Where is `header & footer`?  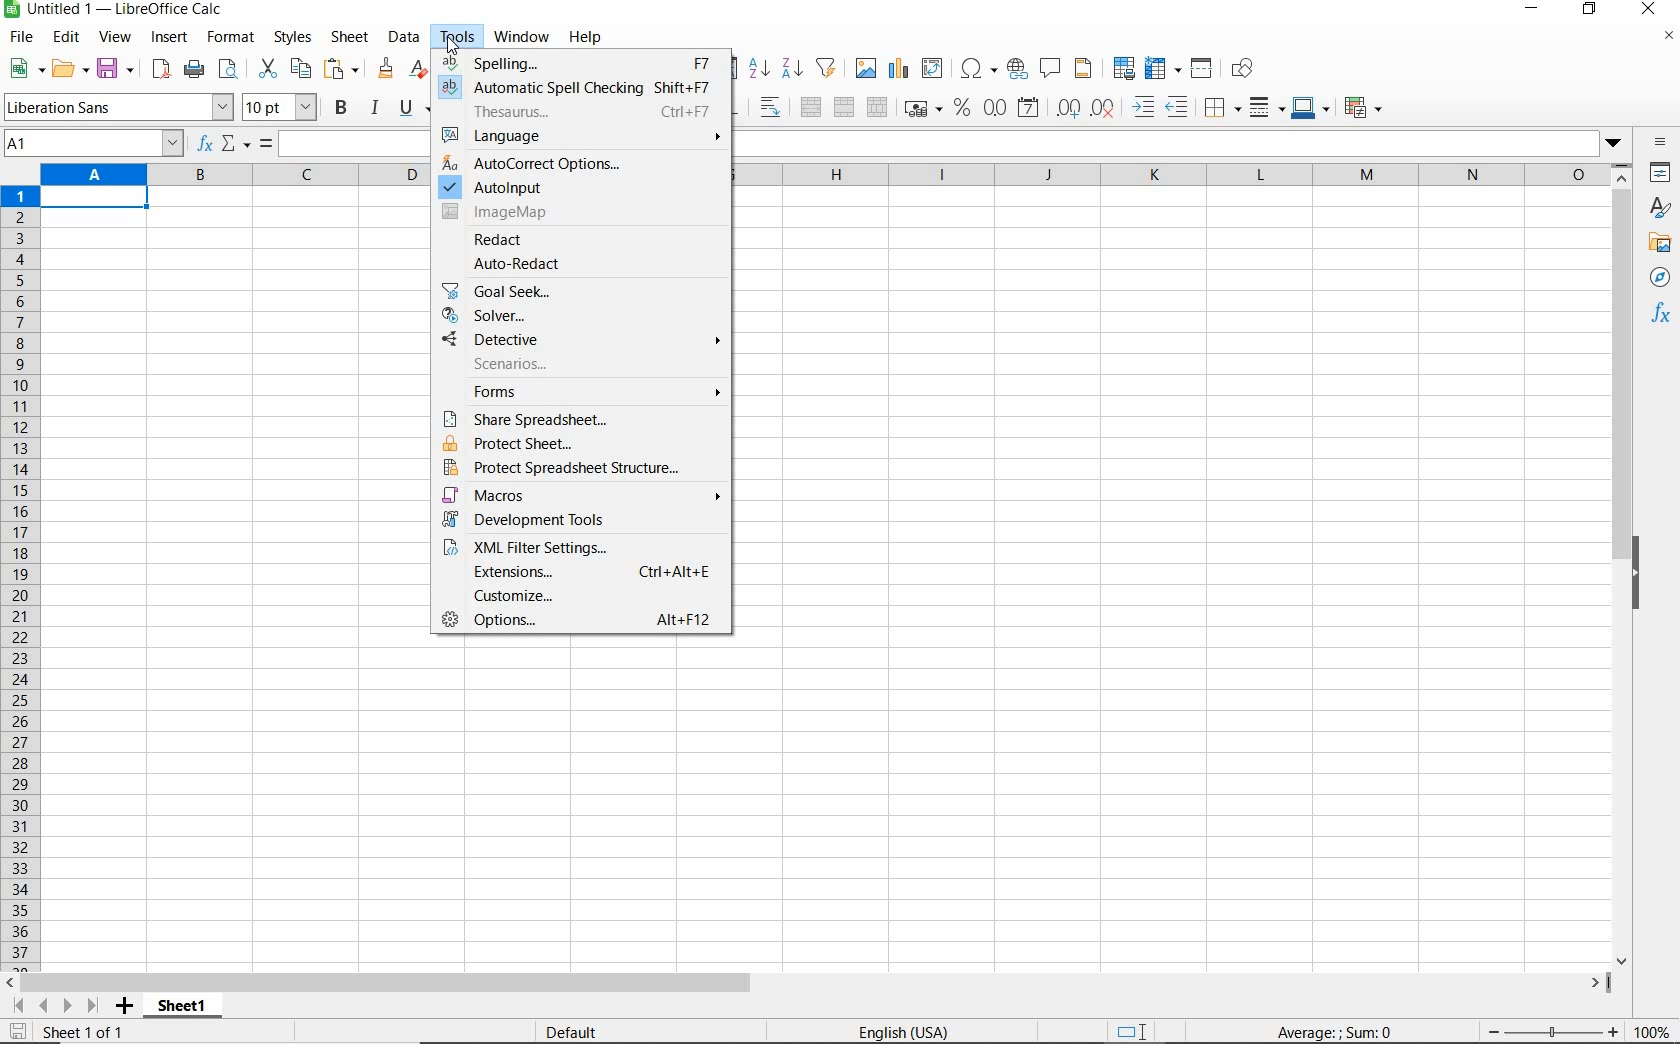 header & footer is located at coordinates (1086, 69).